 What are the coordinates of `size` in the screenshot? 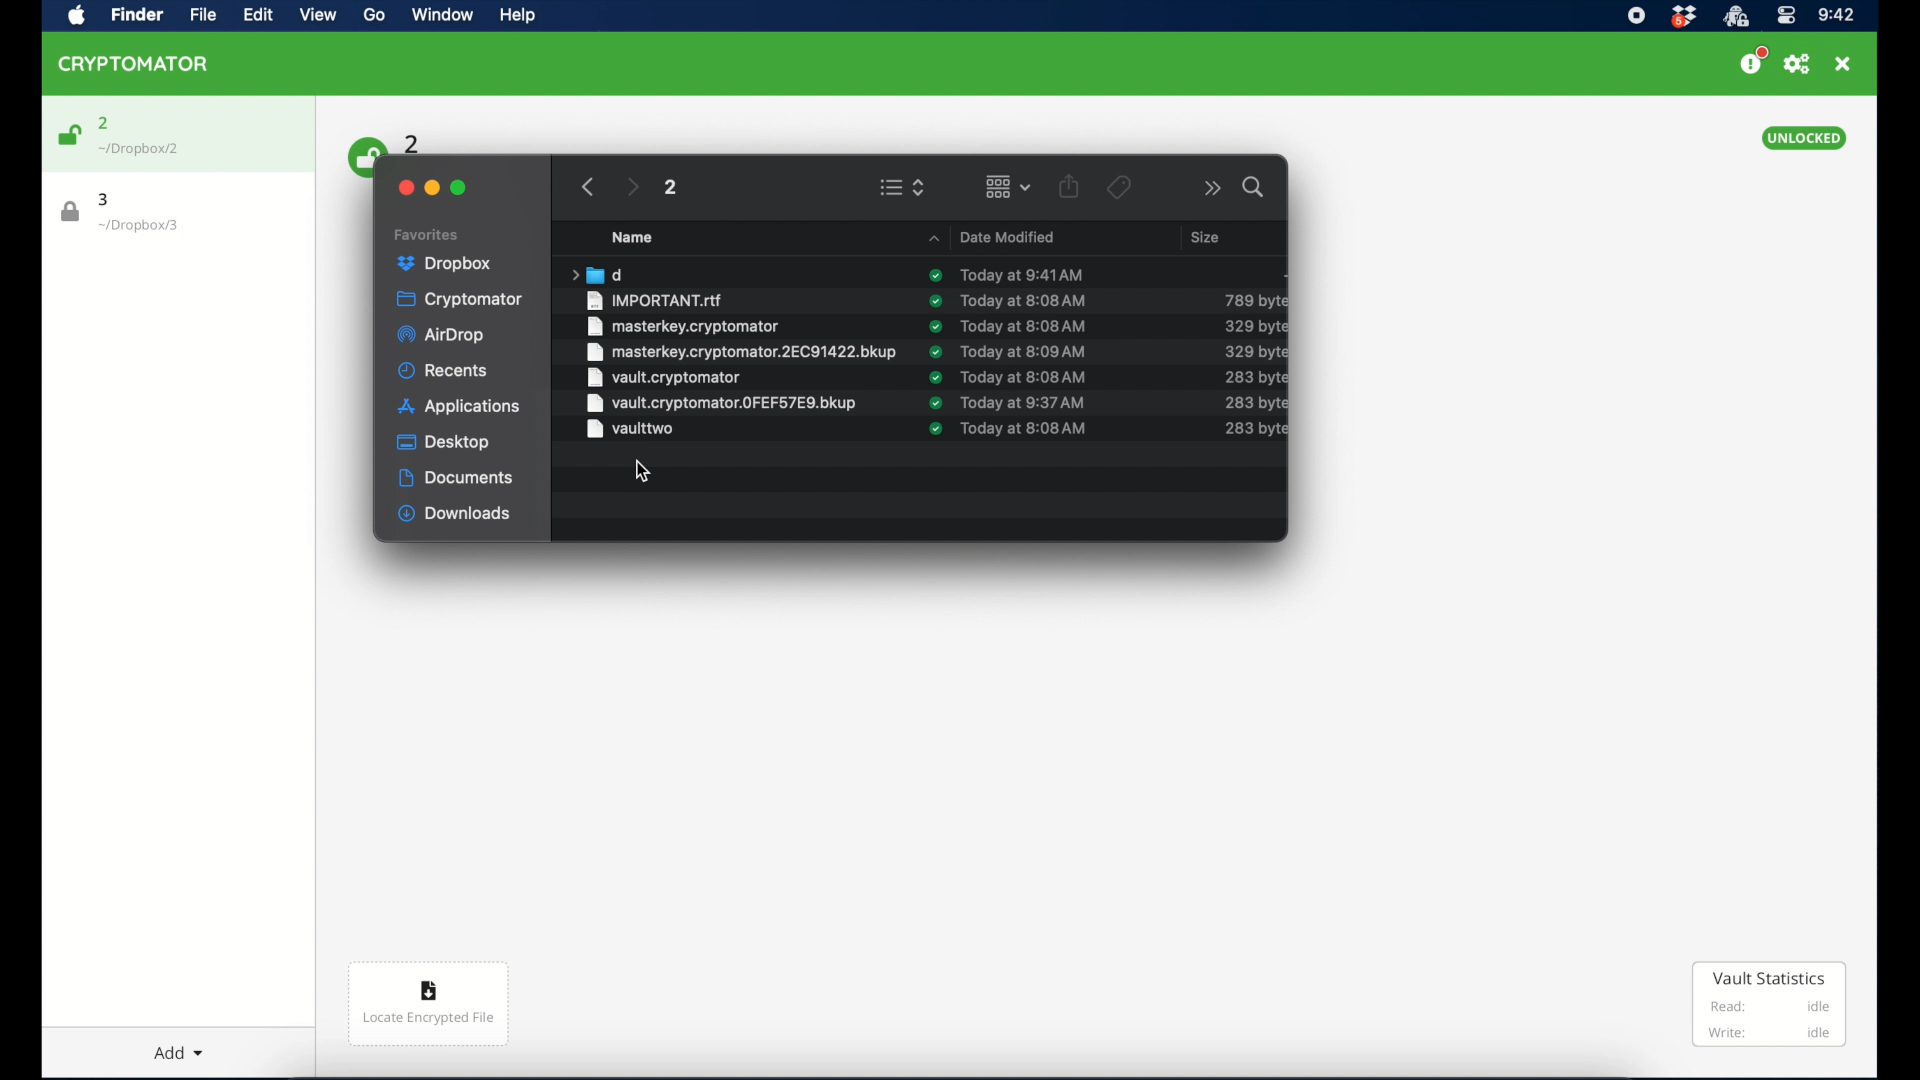 It's located at (1256, 429).